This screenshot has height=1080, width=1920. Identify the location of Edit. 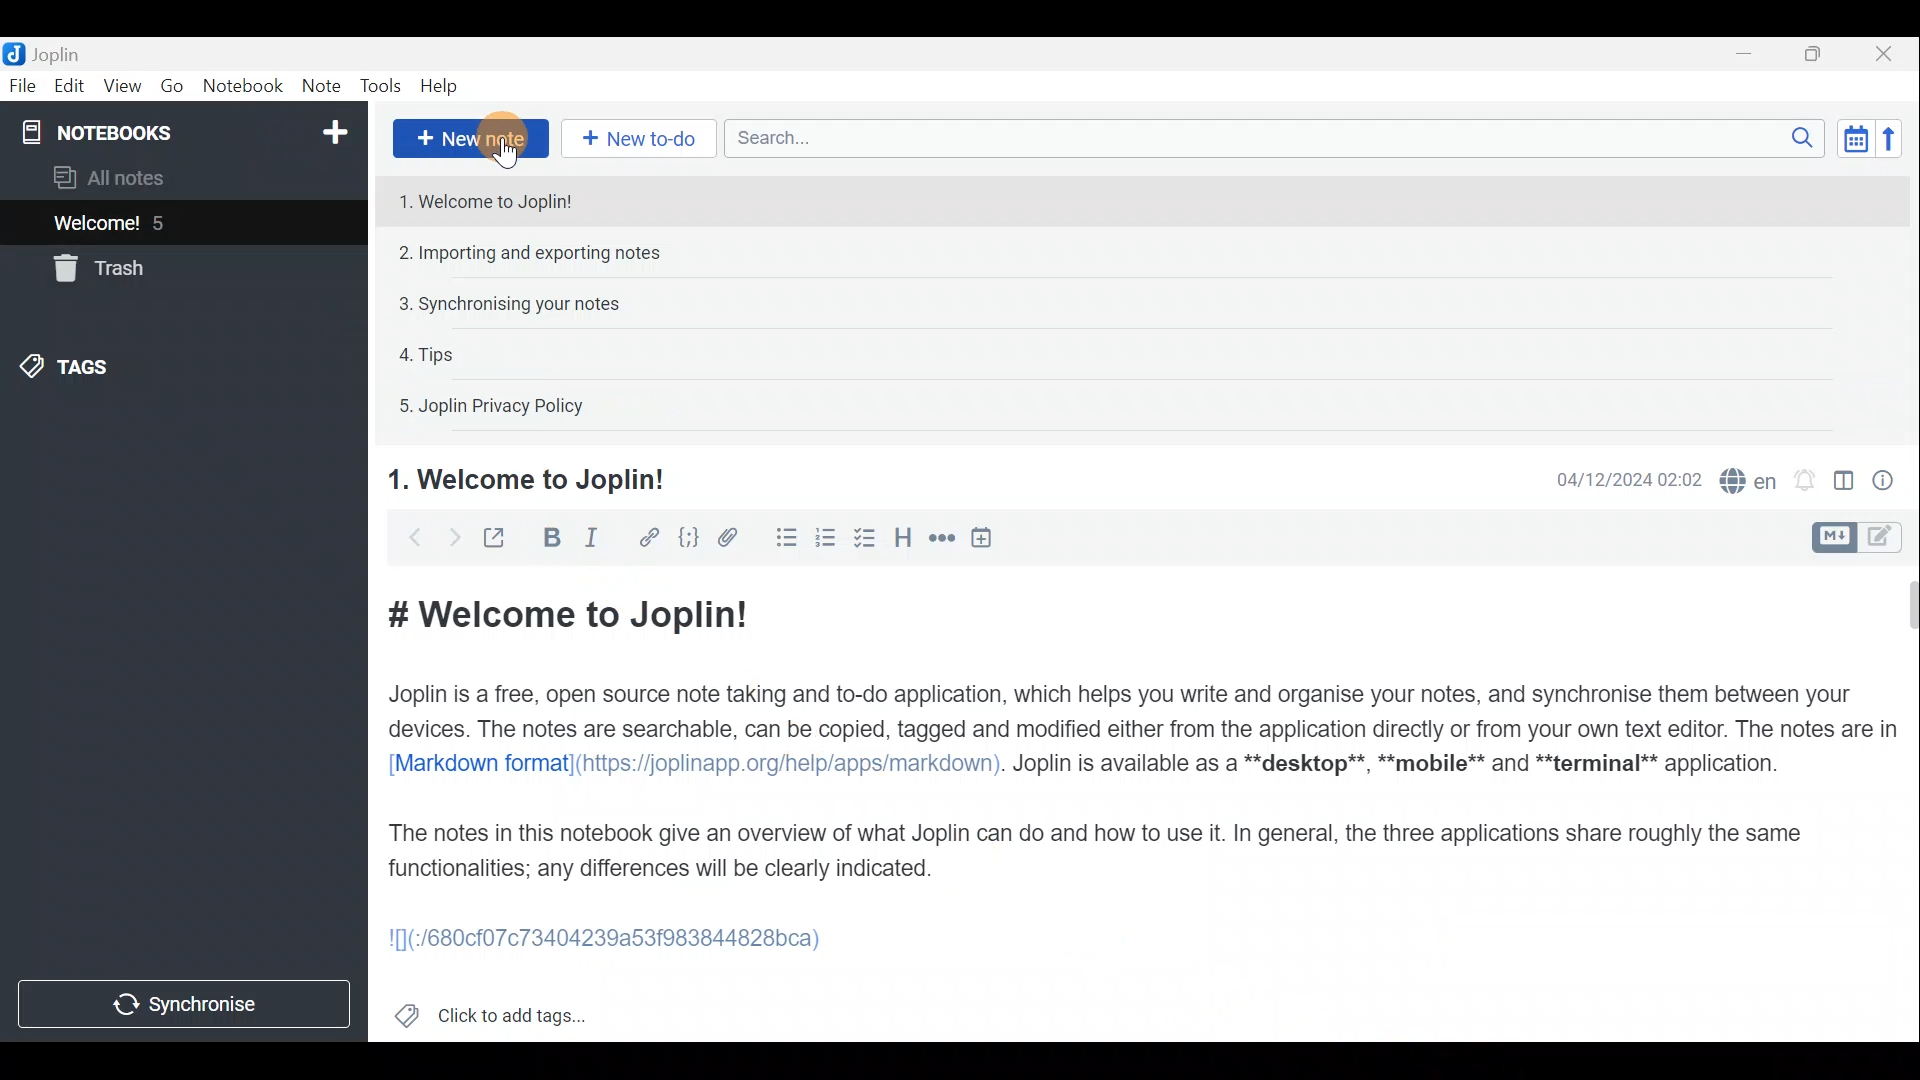
(70, 86).